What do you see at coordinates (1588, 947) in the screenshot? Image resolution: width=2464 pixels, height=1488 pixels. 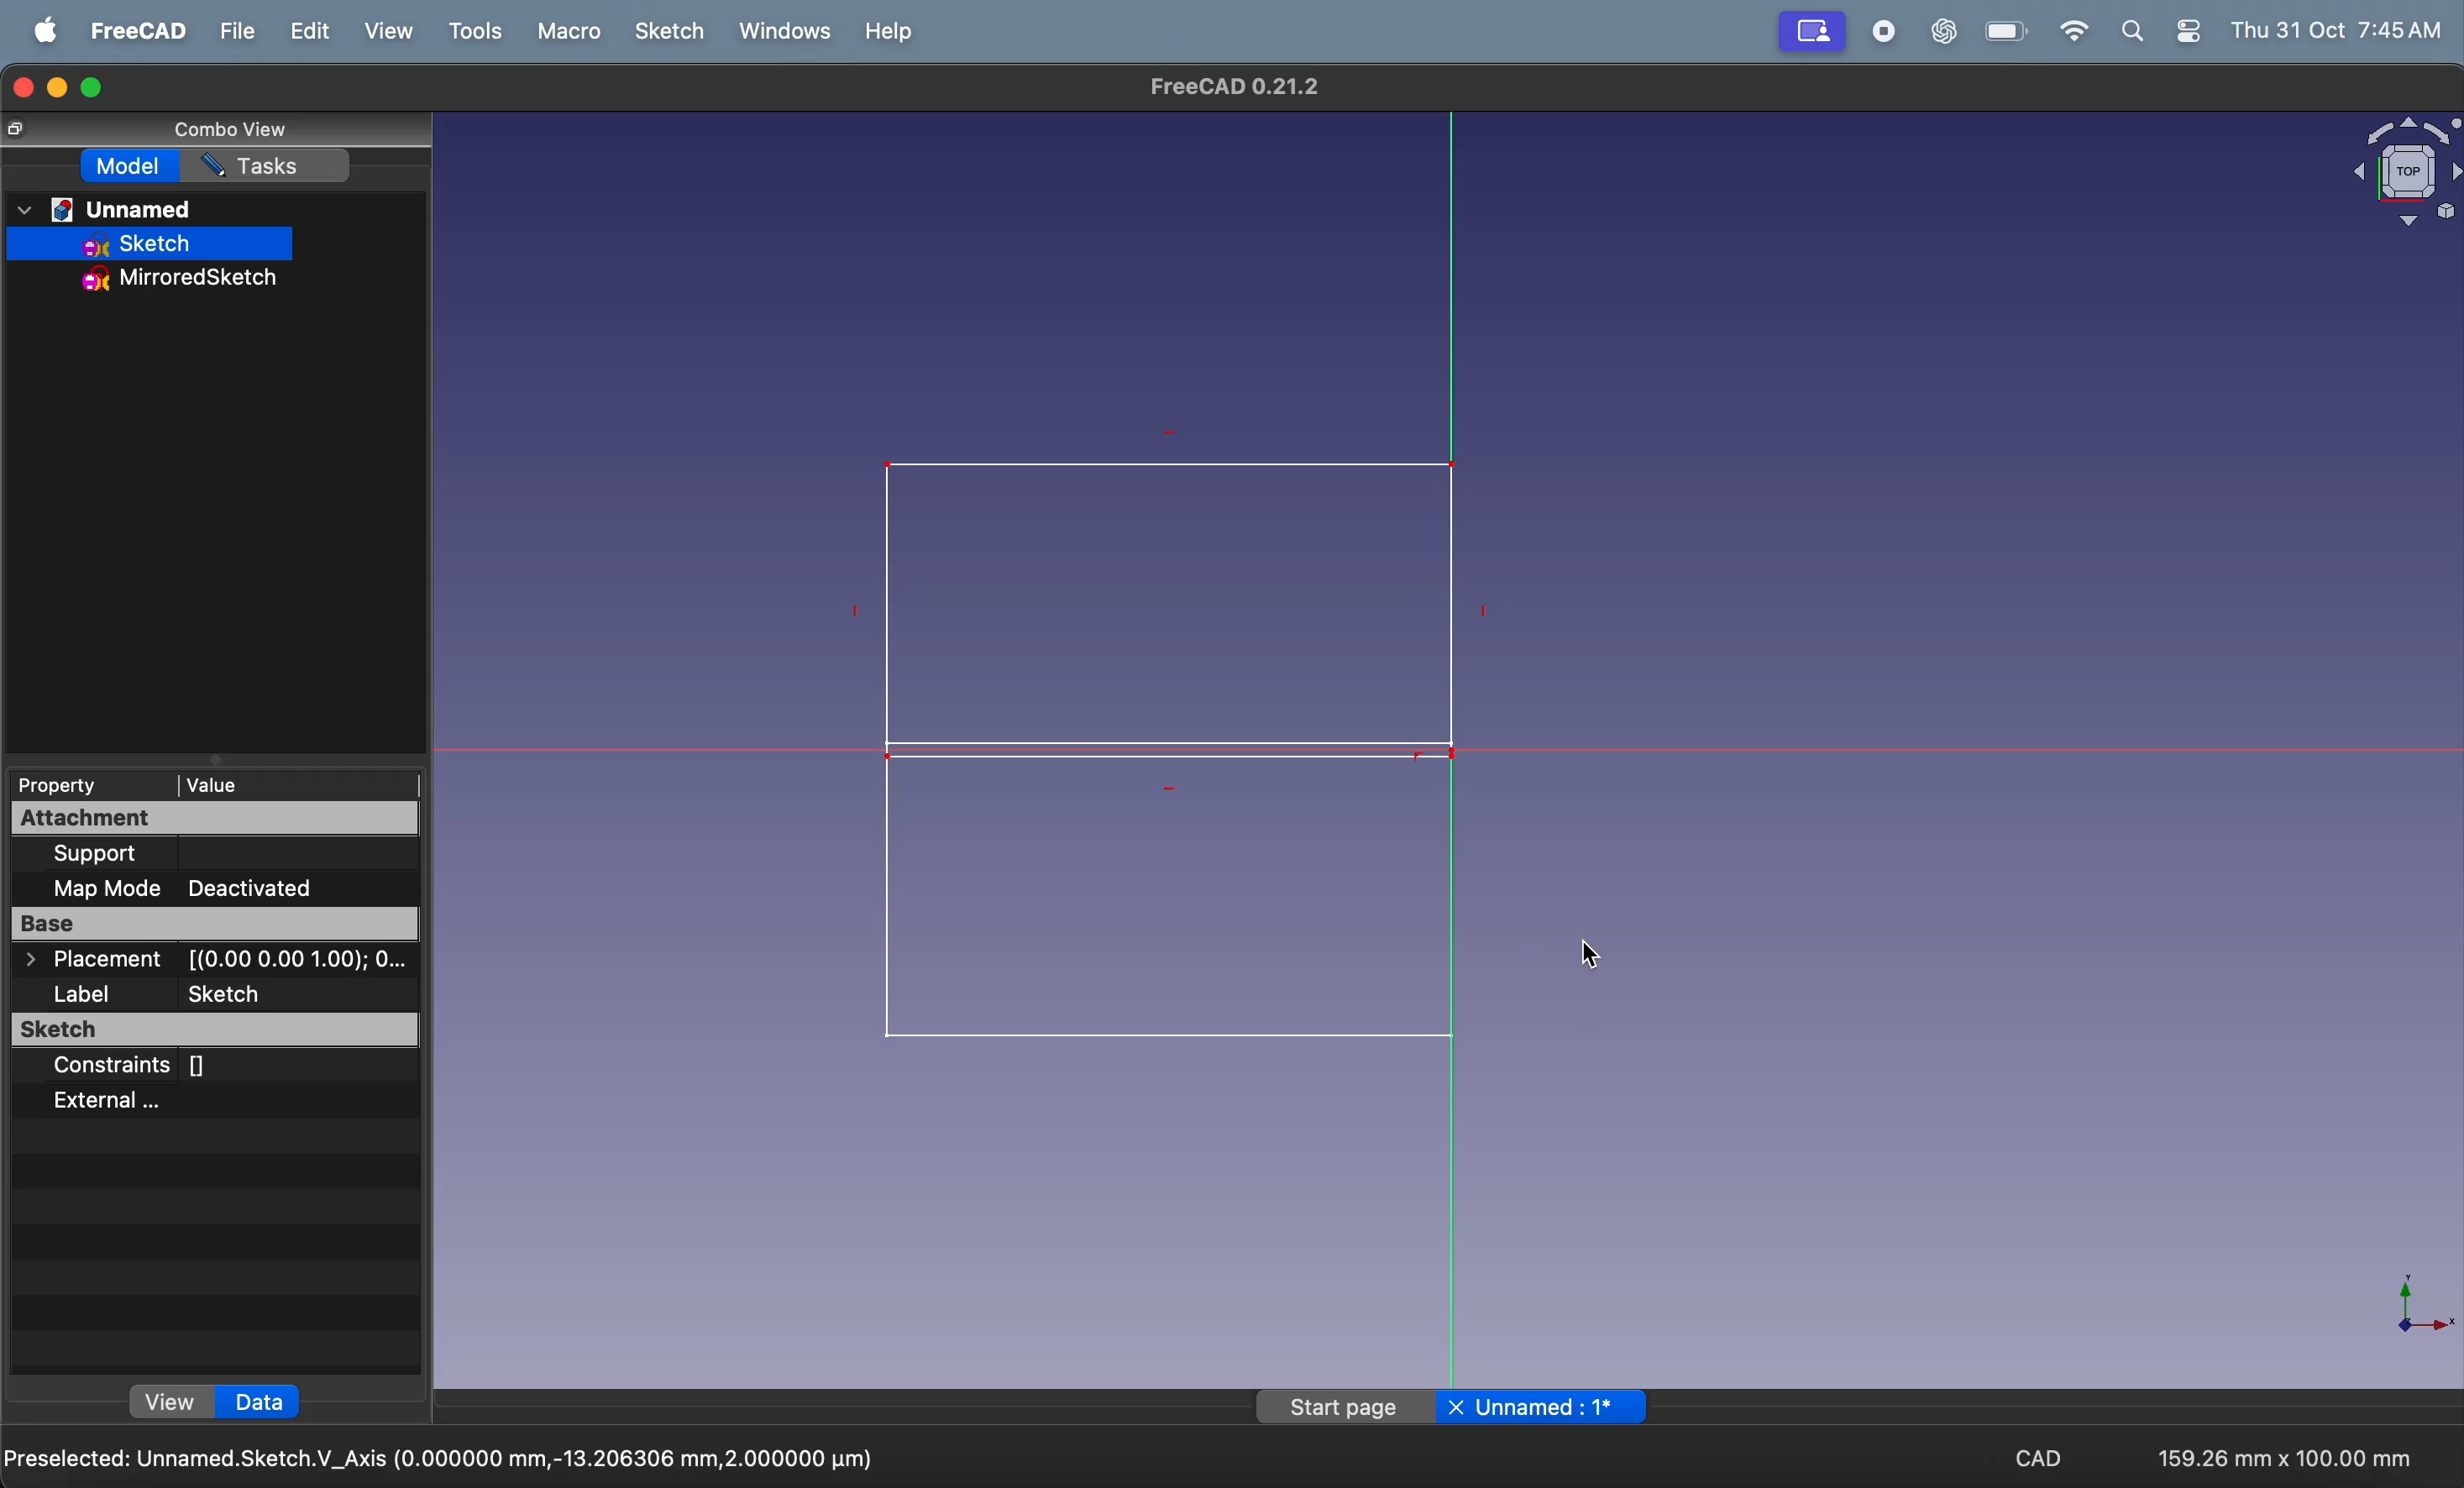 I see `cursor` at bounding box center [1588, 947].